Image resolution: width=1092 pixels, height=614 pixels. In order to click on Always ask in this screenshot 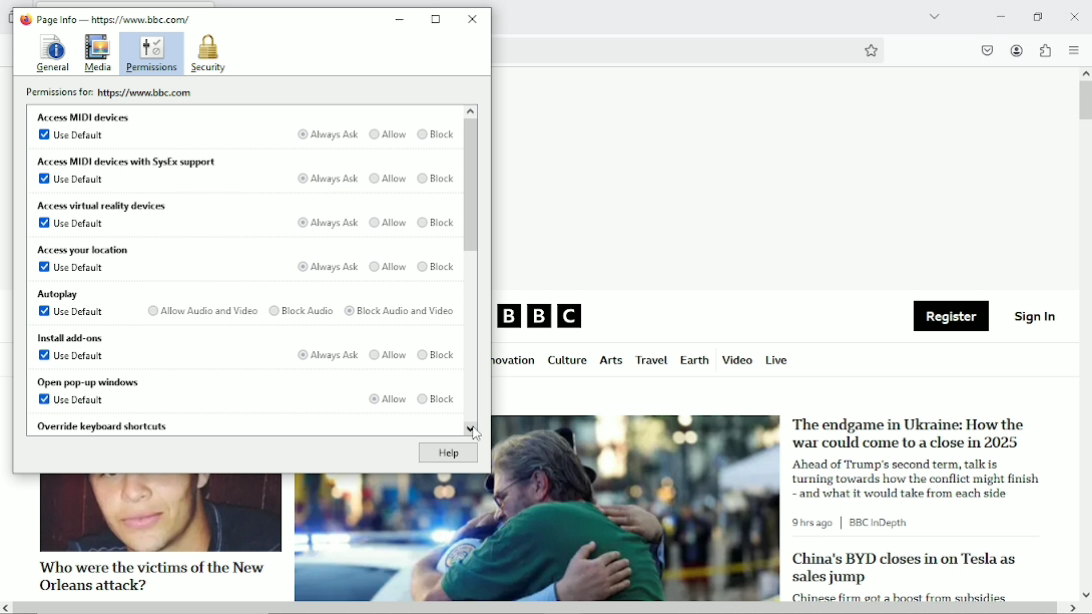, I will do `click(327, 178)`.